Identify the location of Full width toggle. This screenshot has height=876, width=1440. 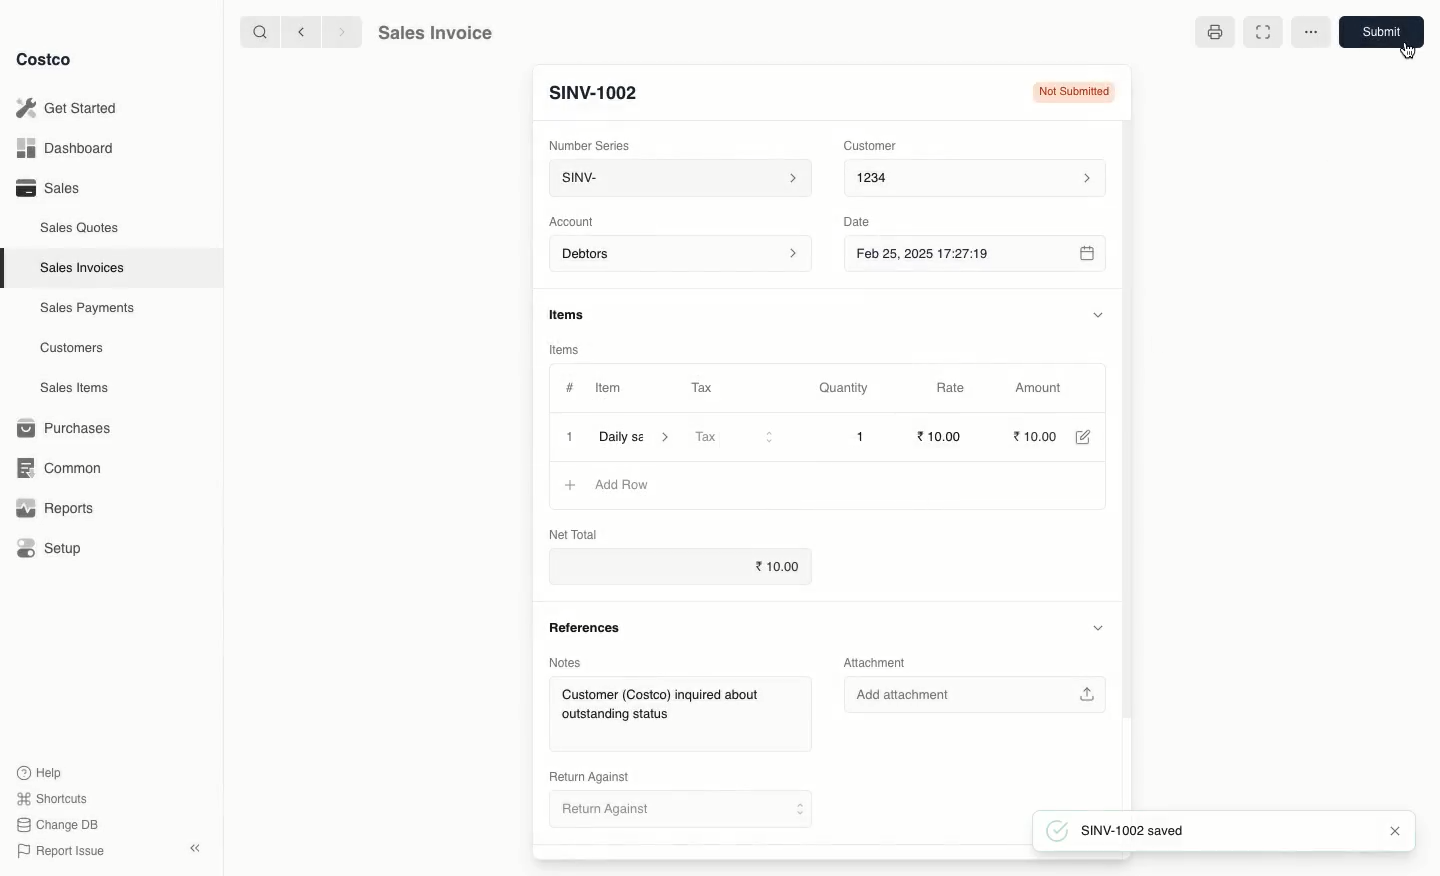
(1259, 31).